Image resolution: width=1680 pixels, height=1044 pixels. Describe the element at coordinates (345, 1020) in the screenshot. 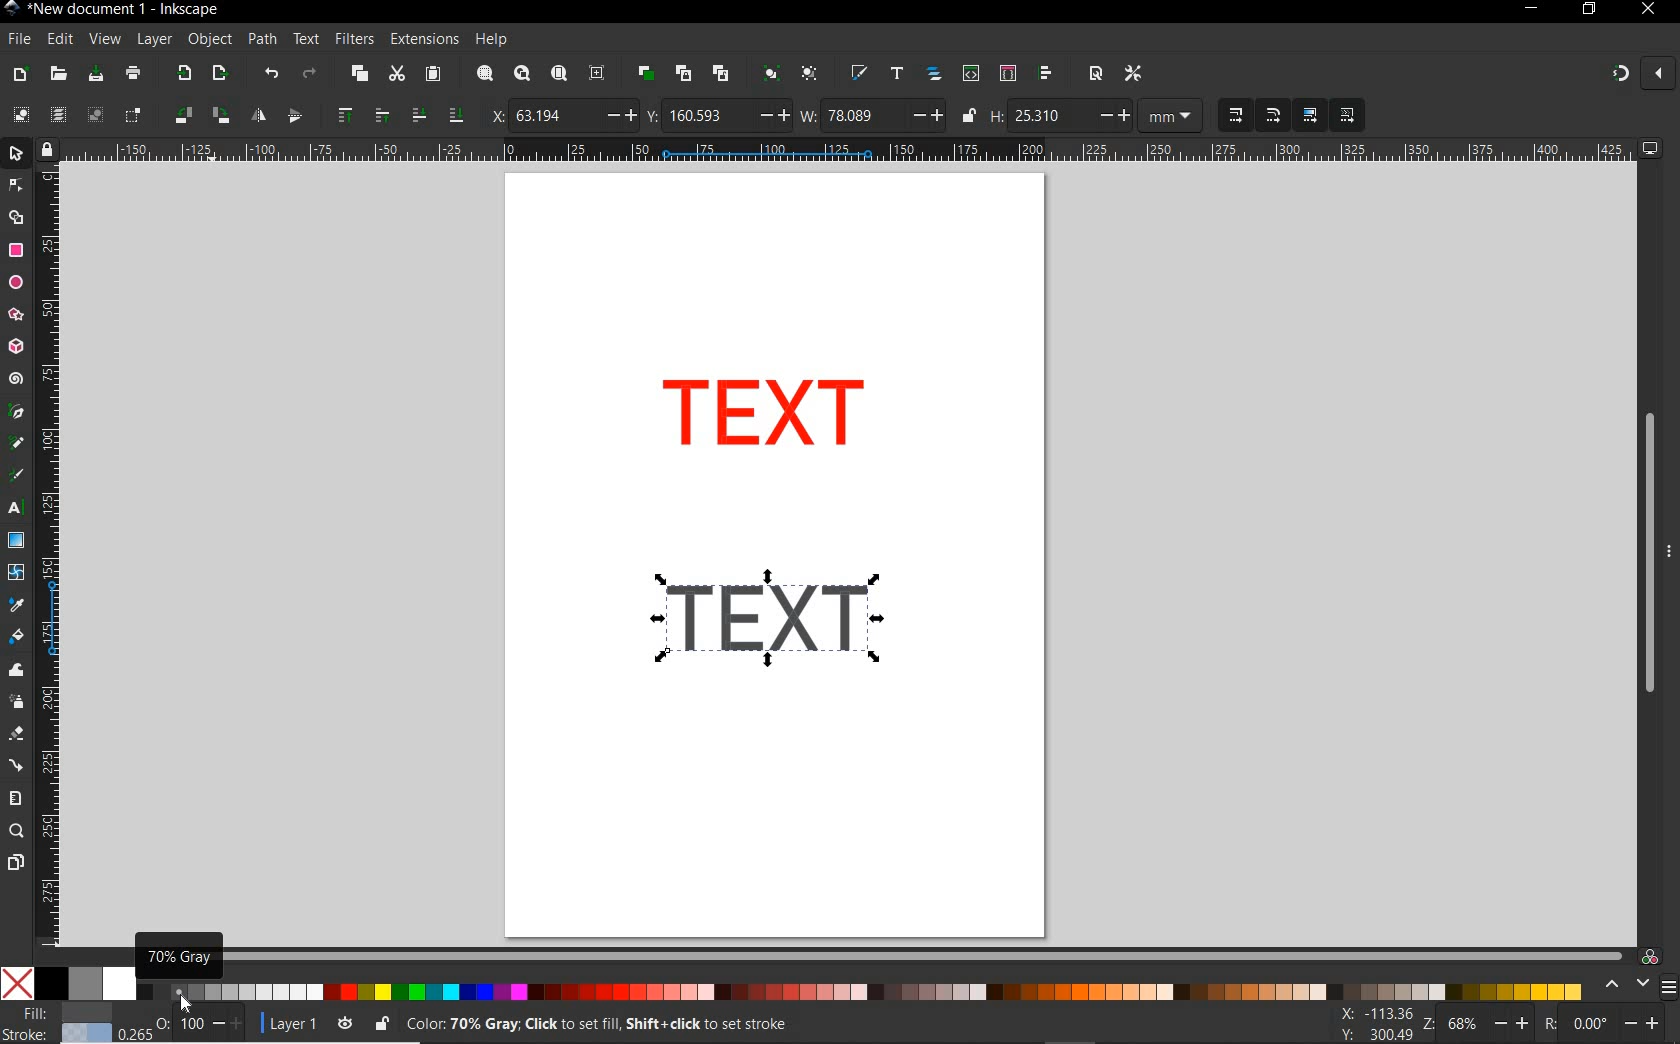

I see `toggle current layer visibility` at that location.